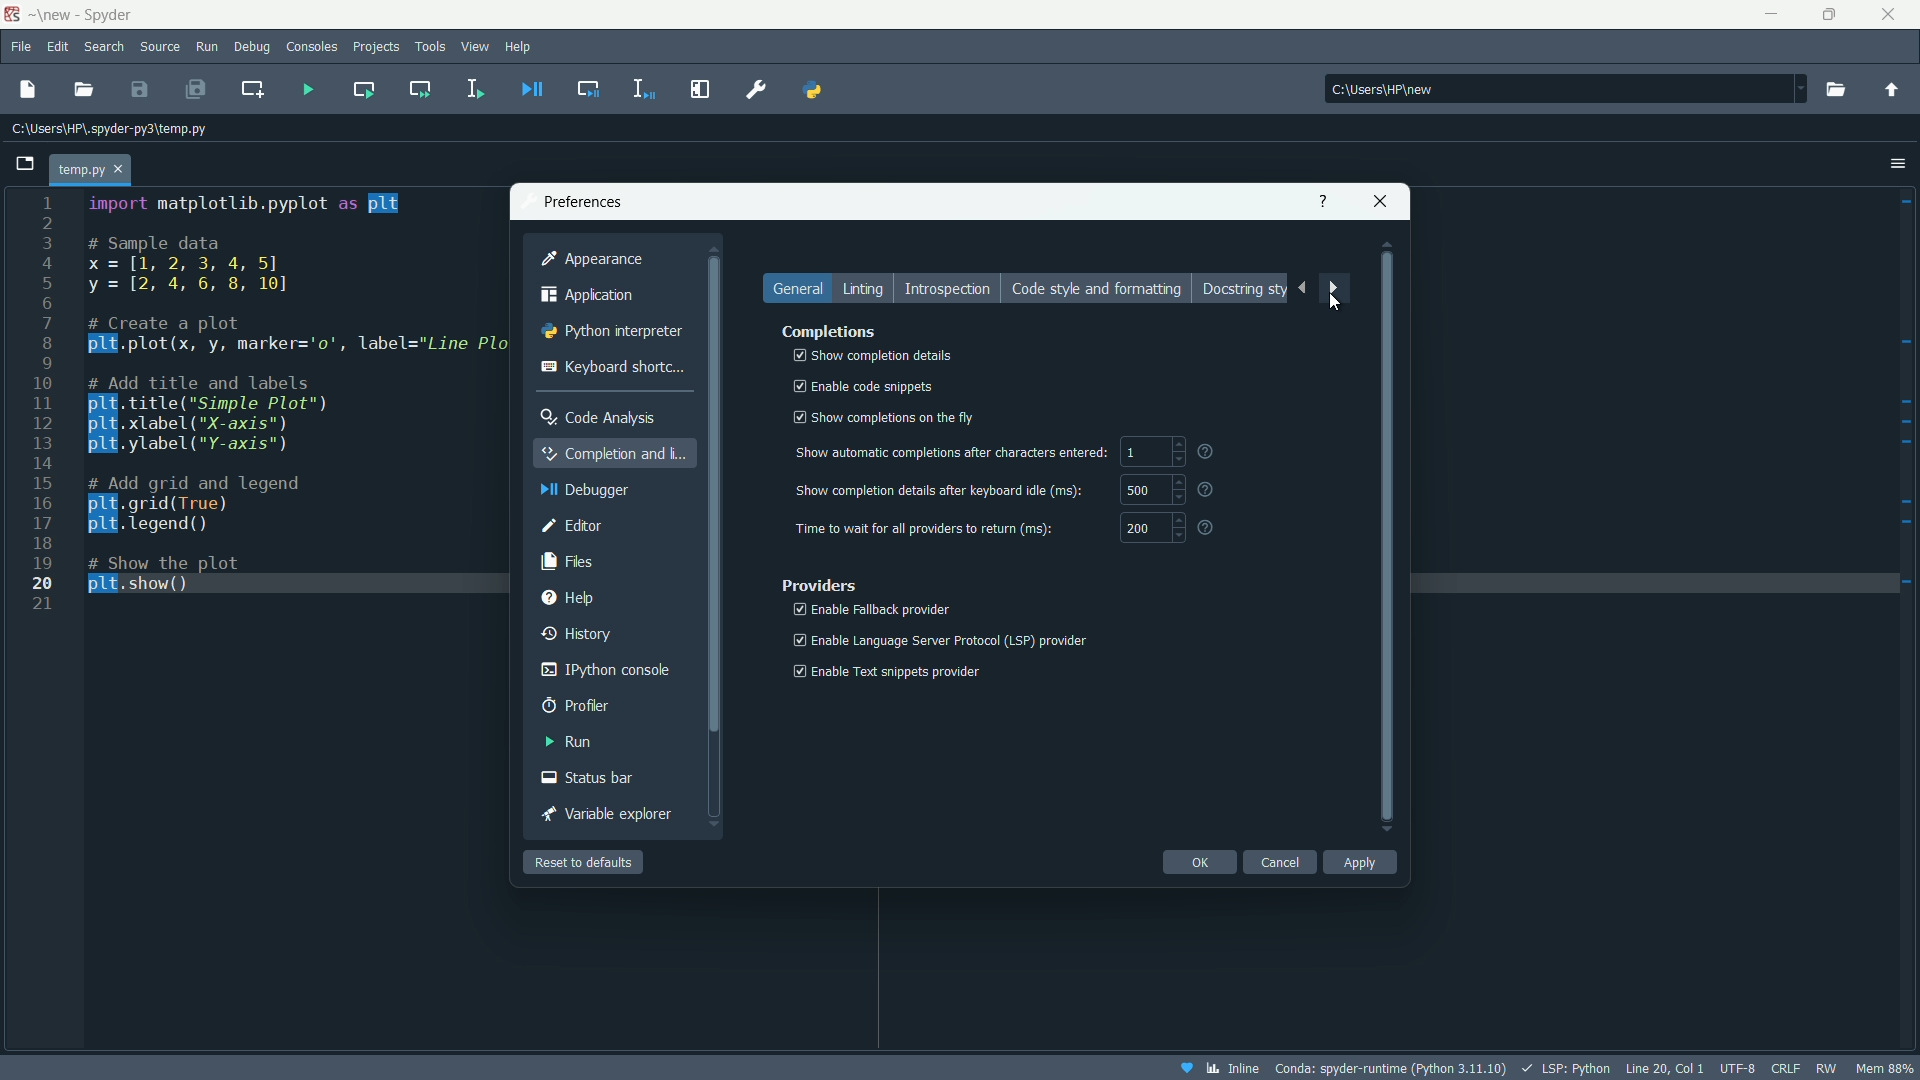 This screenshot has height=1080, width=1920. What do you see at coordinates (473, 89) in the screenshot?
I see `run selection` at bounding box center [473, 89].